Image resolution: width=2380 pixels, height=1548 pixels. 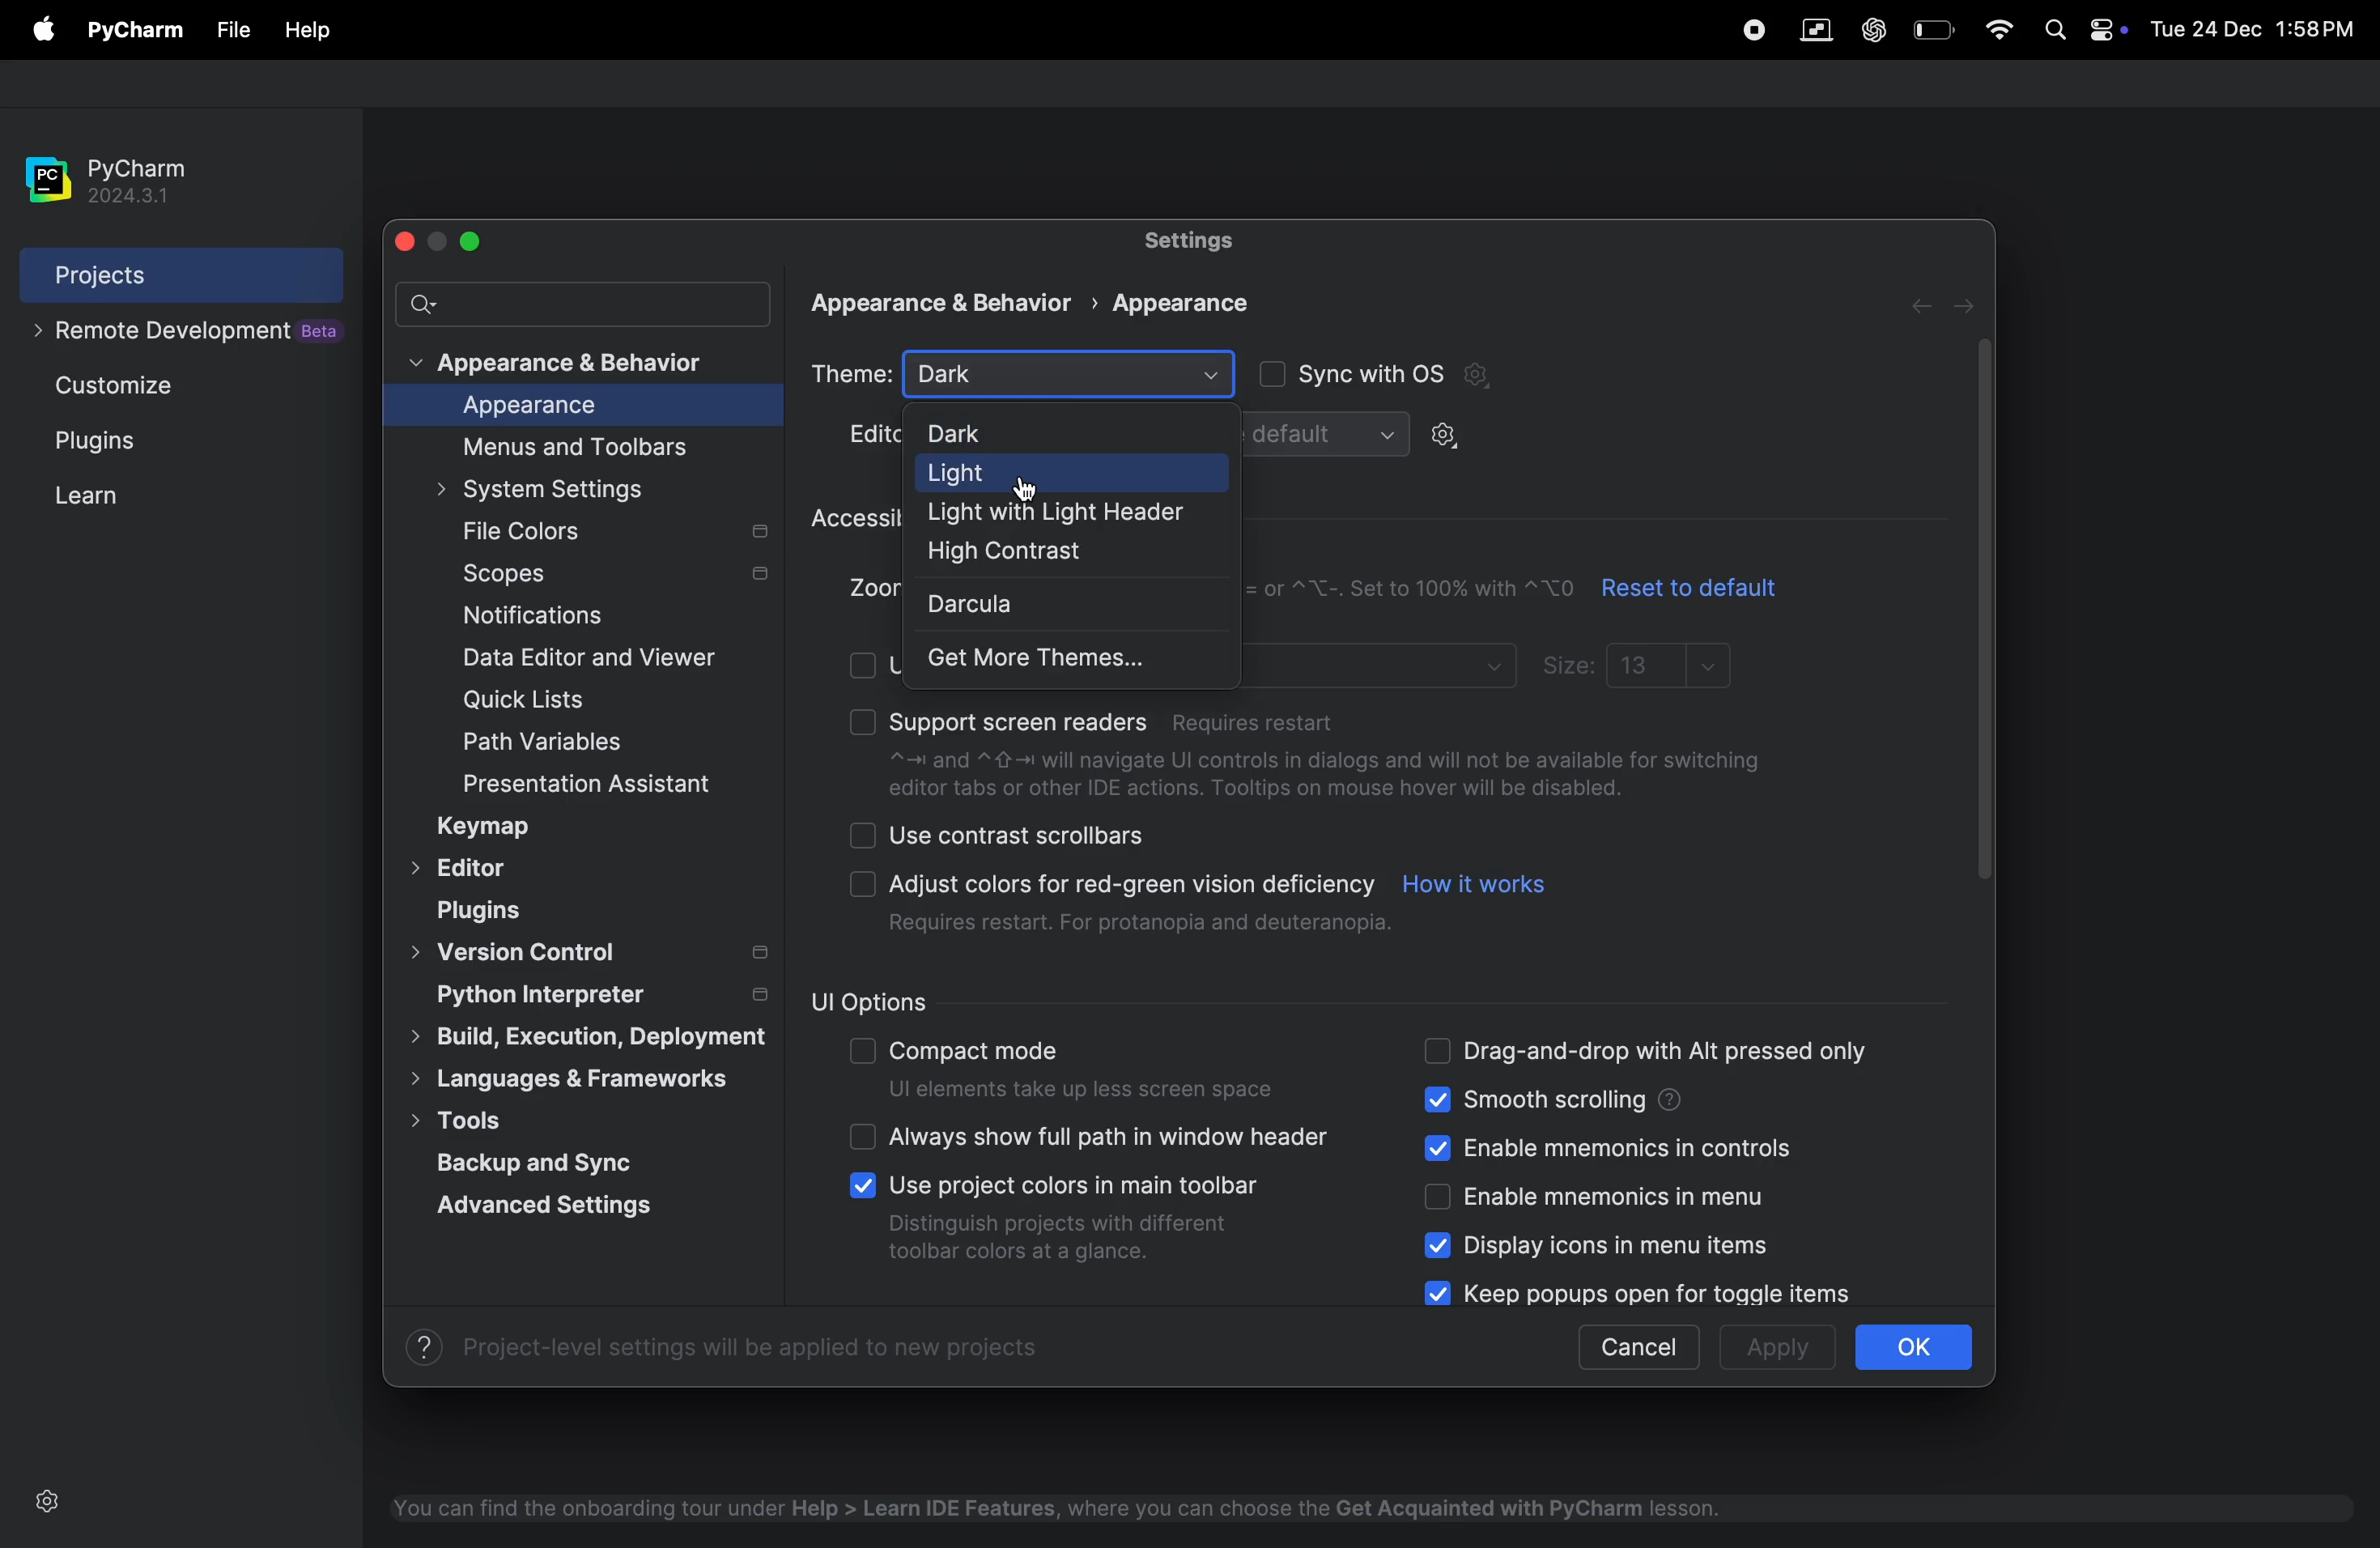 What do you see at coordinates (468, 867) in the screenshot?
I see `Editor` at bounding box center [468, 867].